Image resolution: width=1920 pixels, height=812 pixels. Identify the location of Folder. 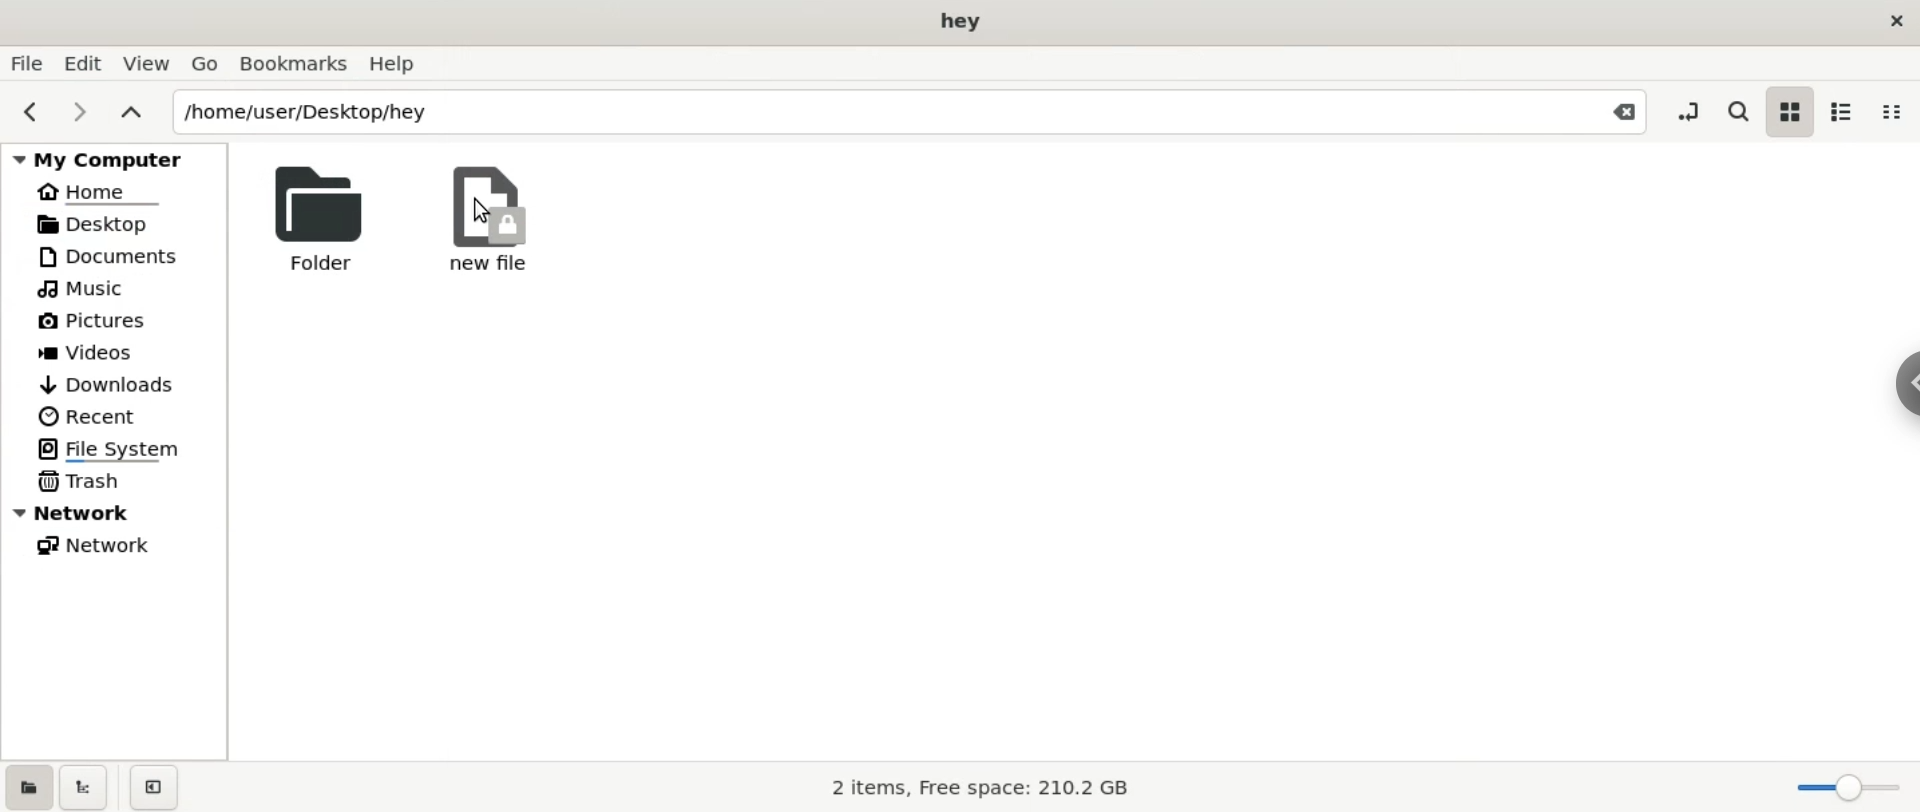
(313, 217).